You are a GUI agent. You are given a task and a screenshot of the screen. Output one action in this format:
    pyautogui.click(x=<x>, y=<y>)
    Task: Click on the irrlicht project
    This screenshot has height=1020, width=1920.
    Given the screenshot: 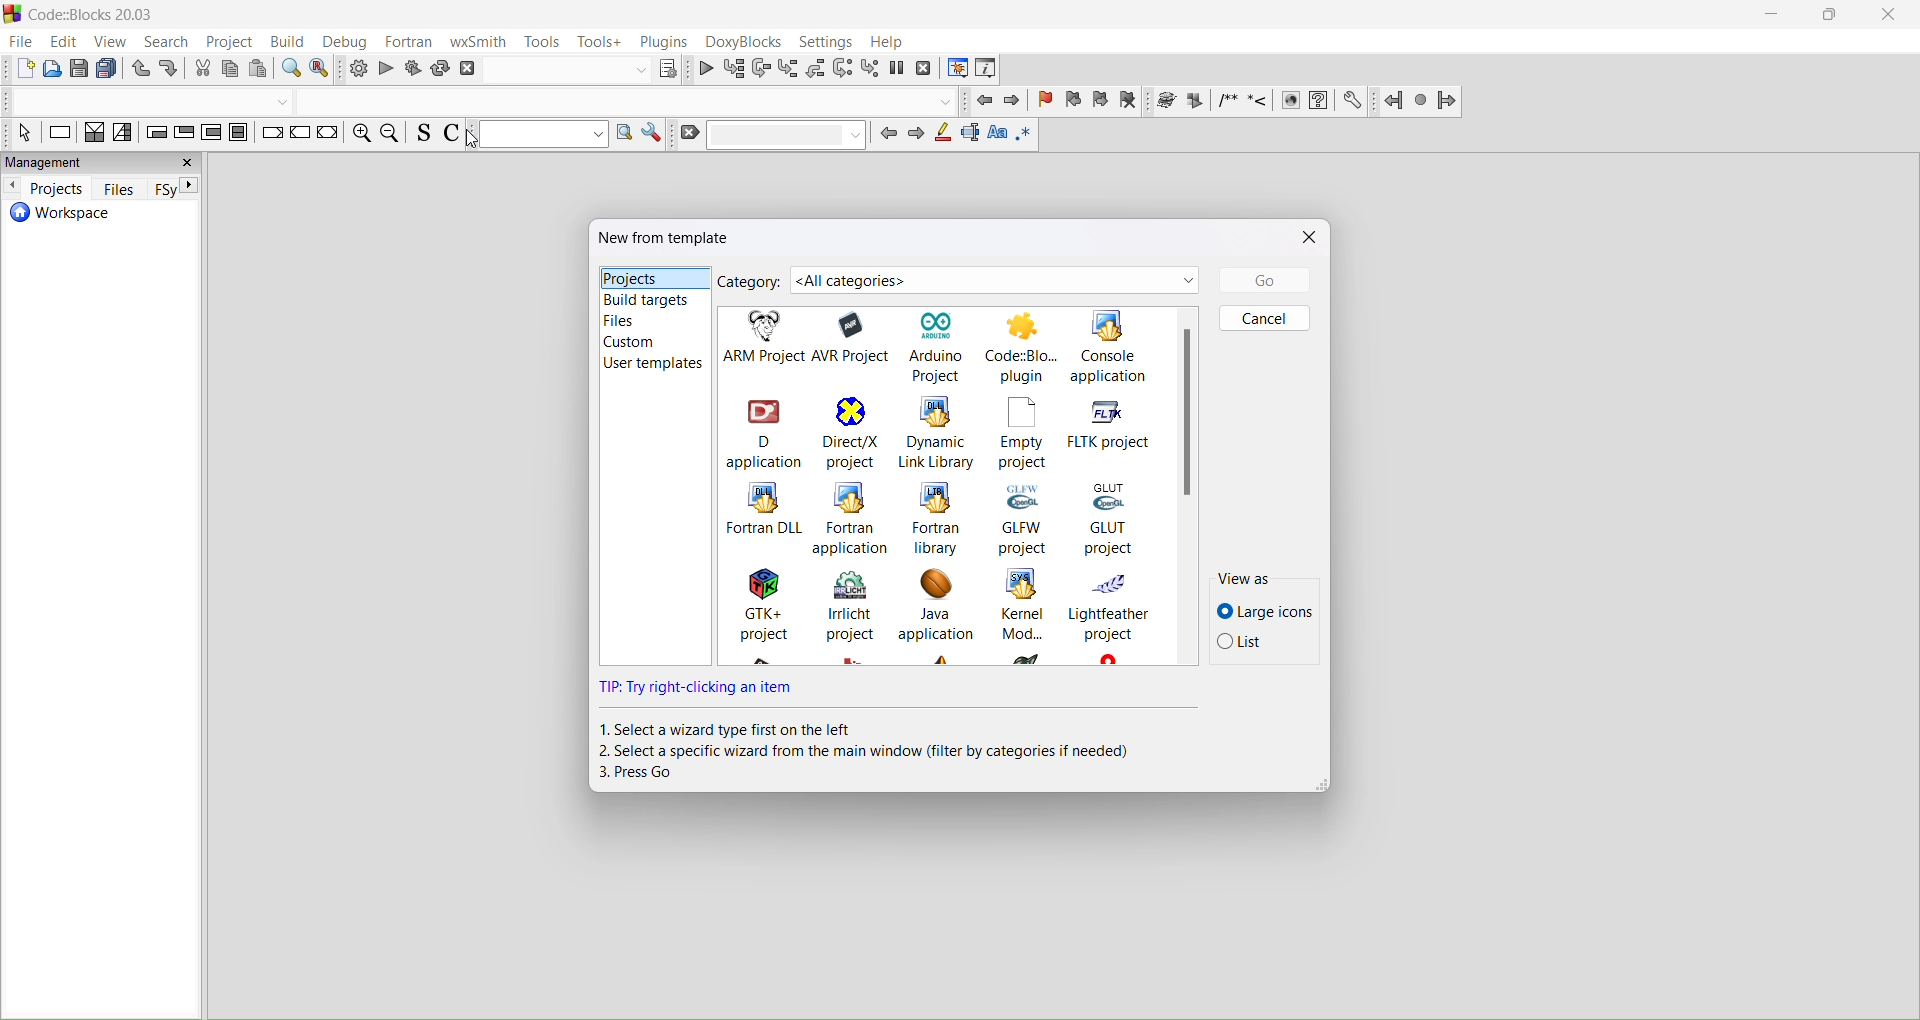 What is the action you would take?
    pyautogui.click(x=847, y=617)
    